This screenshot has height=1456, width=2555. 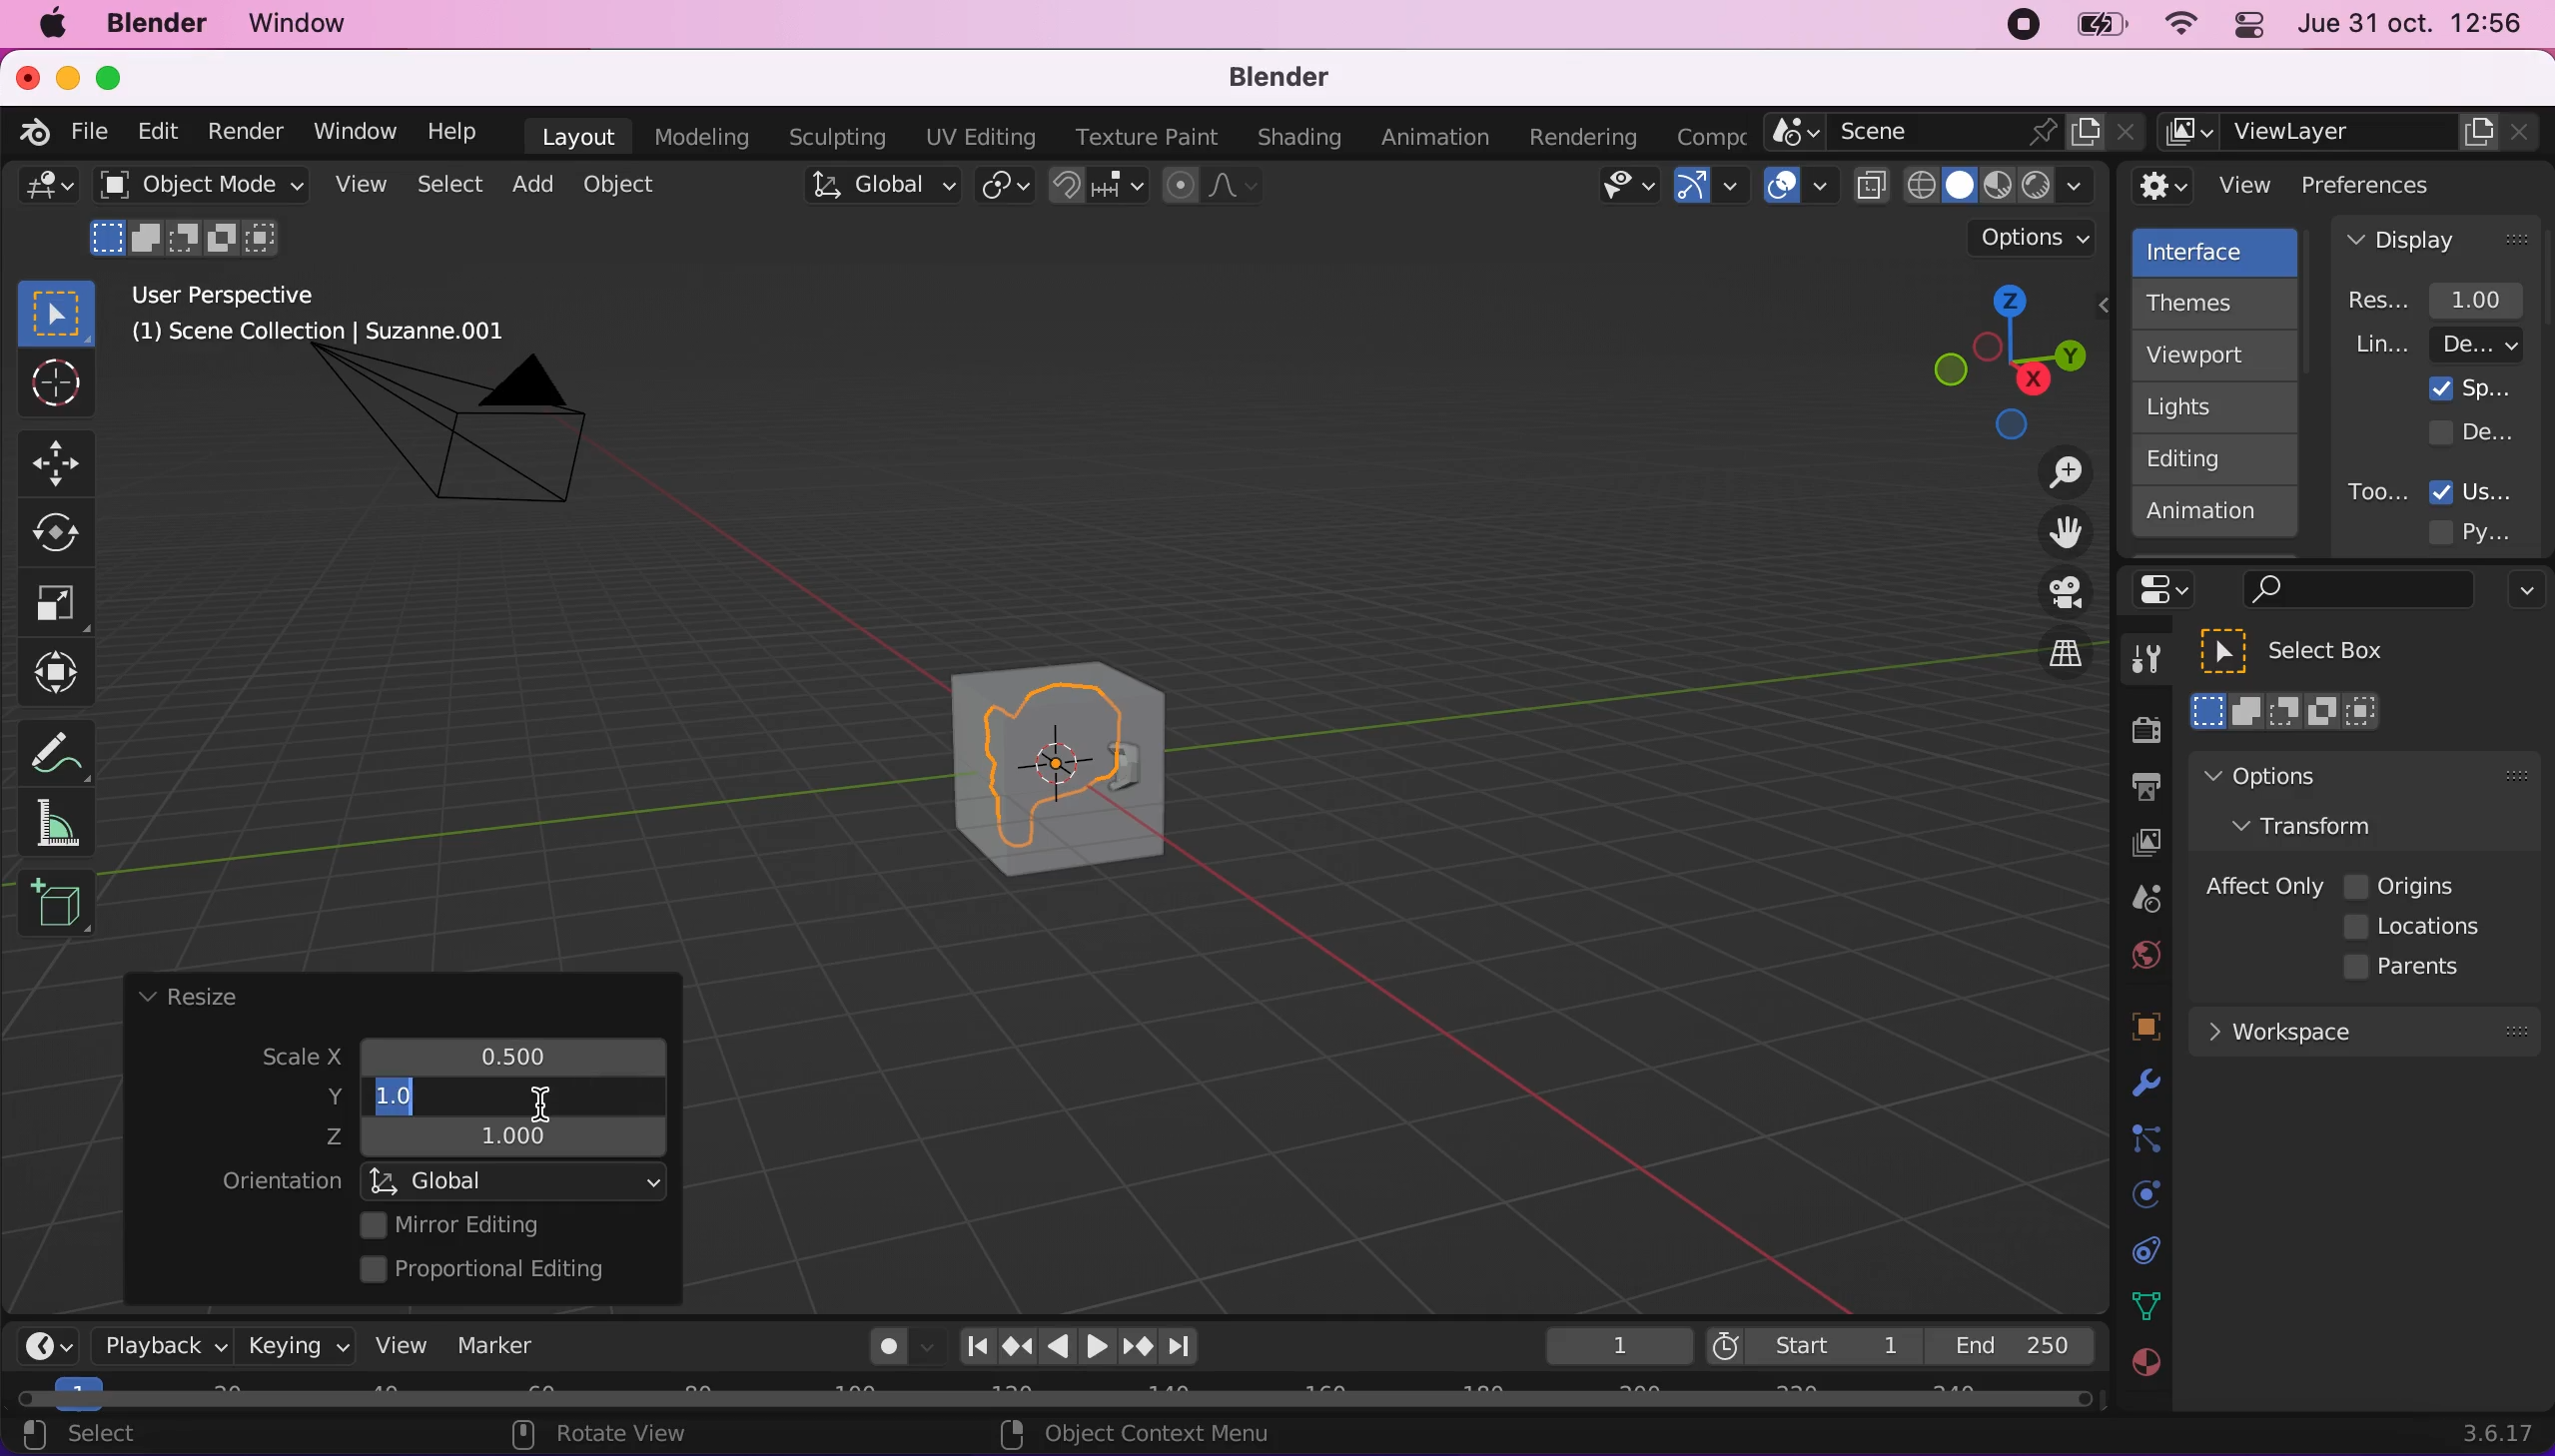 I want to click on developer extras, so click(x=2474, y=431).